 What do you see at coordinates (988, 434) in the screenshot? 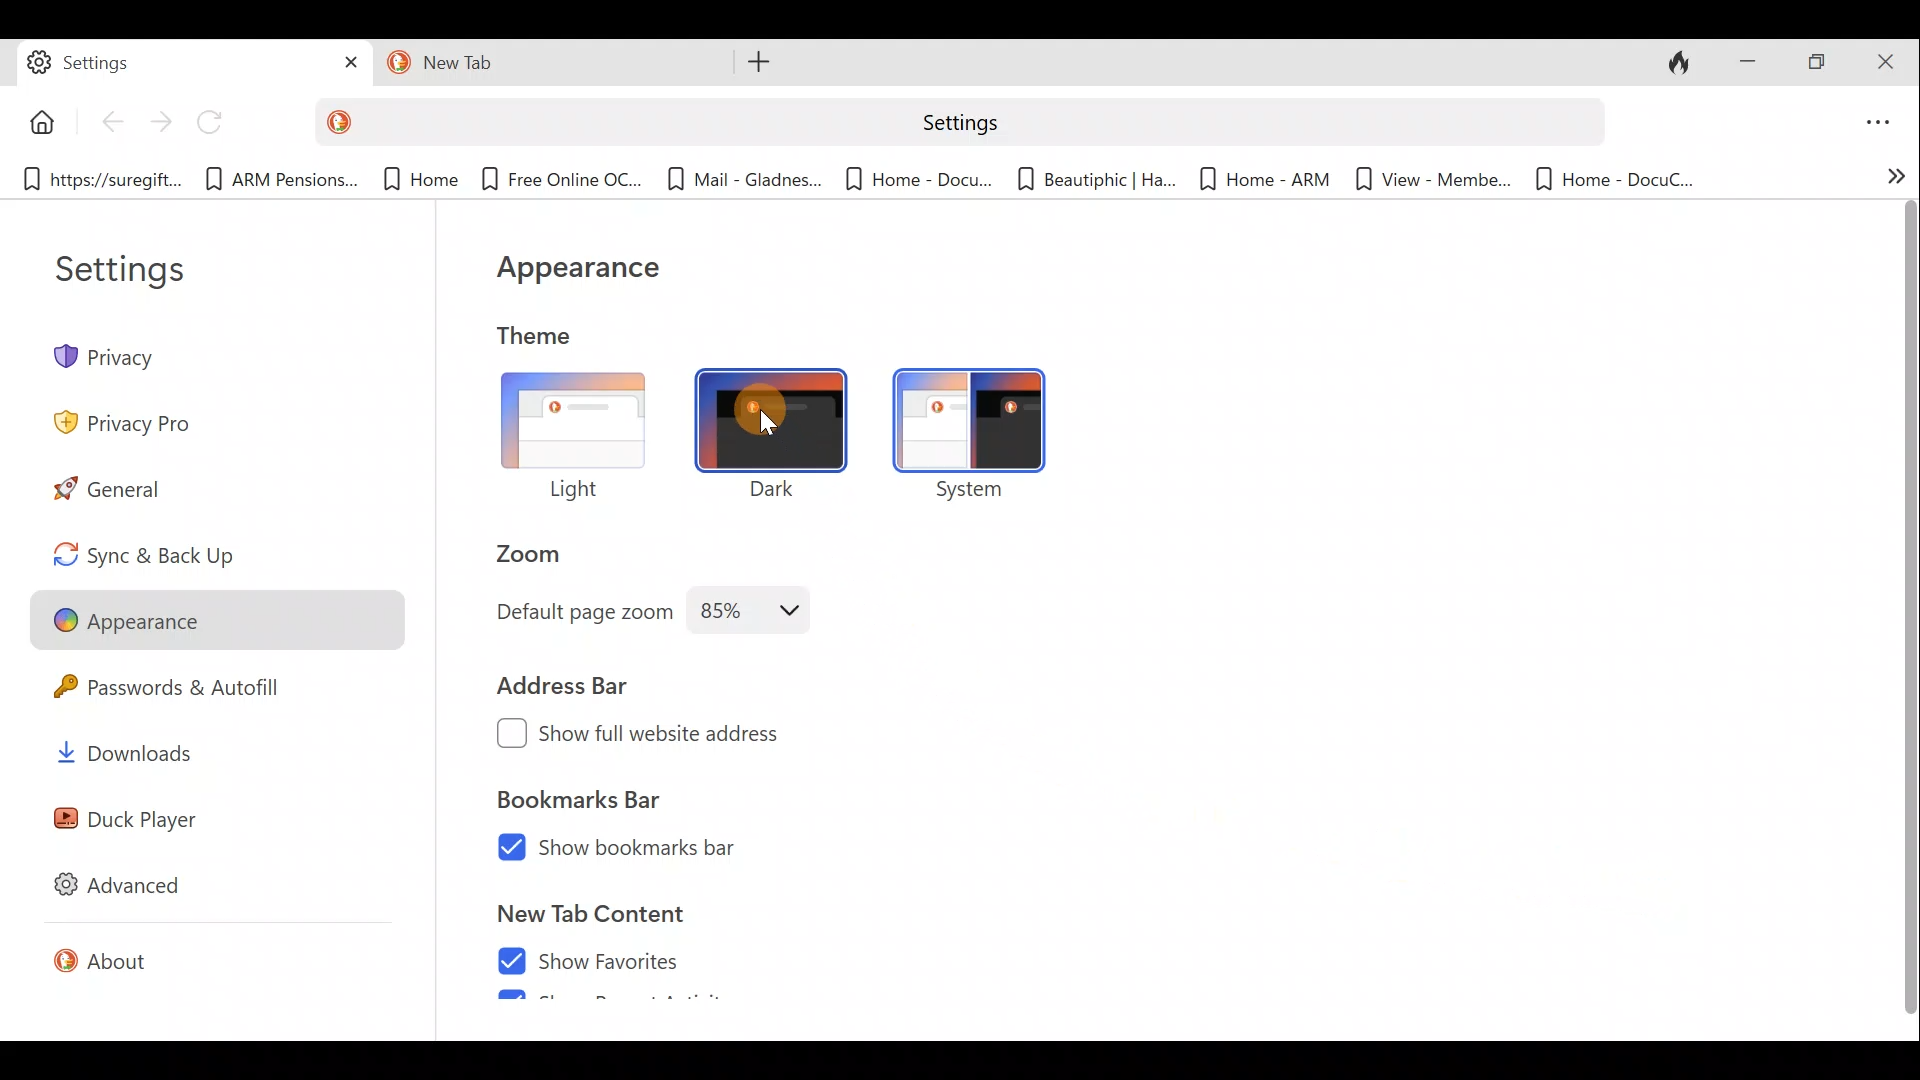
I see `System` at bounding box center [988, 434].